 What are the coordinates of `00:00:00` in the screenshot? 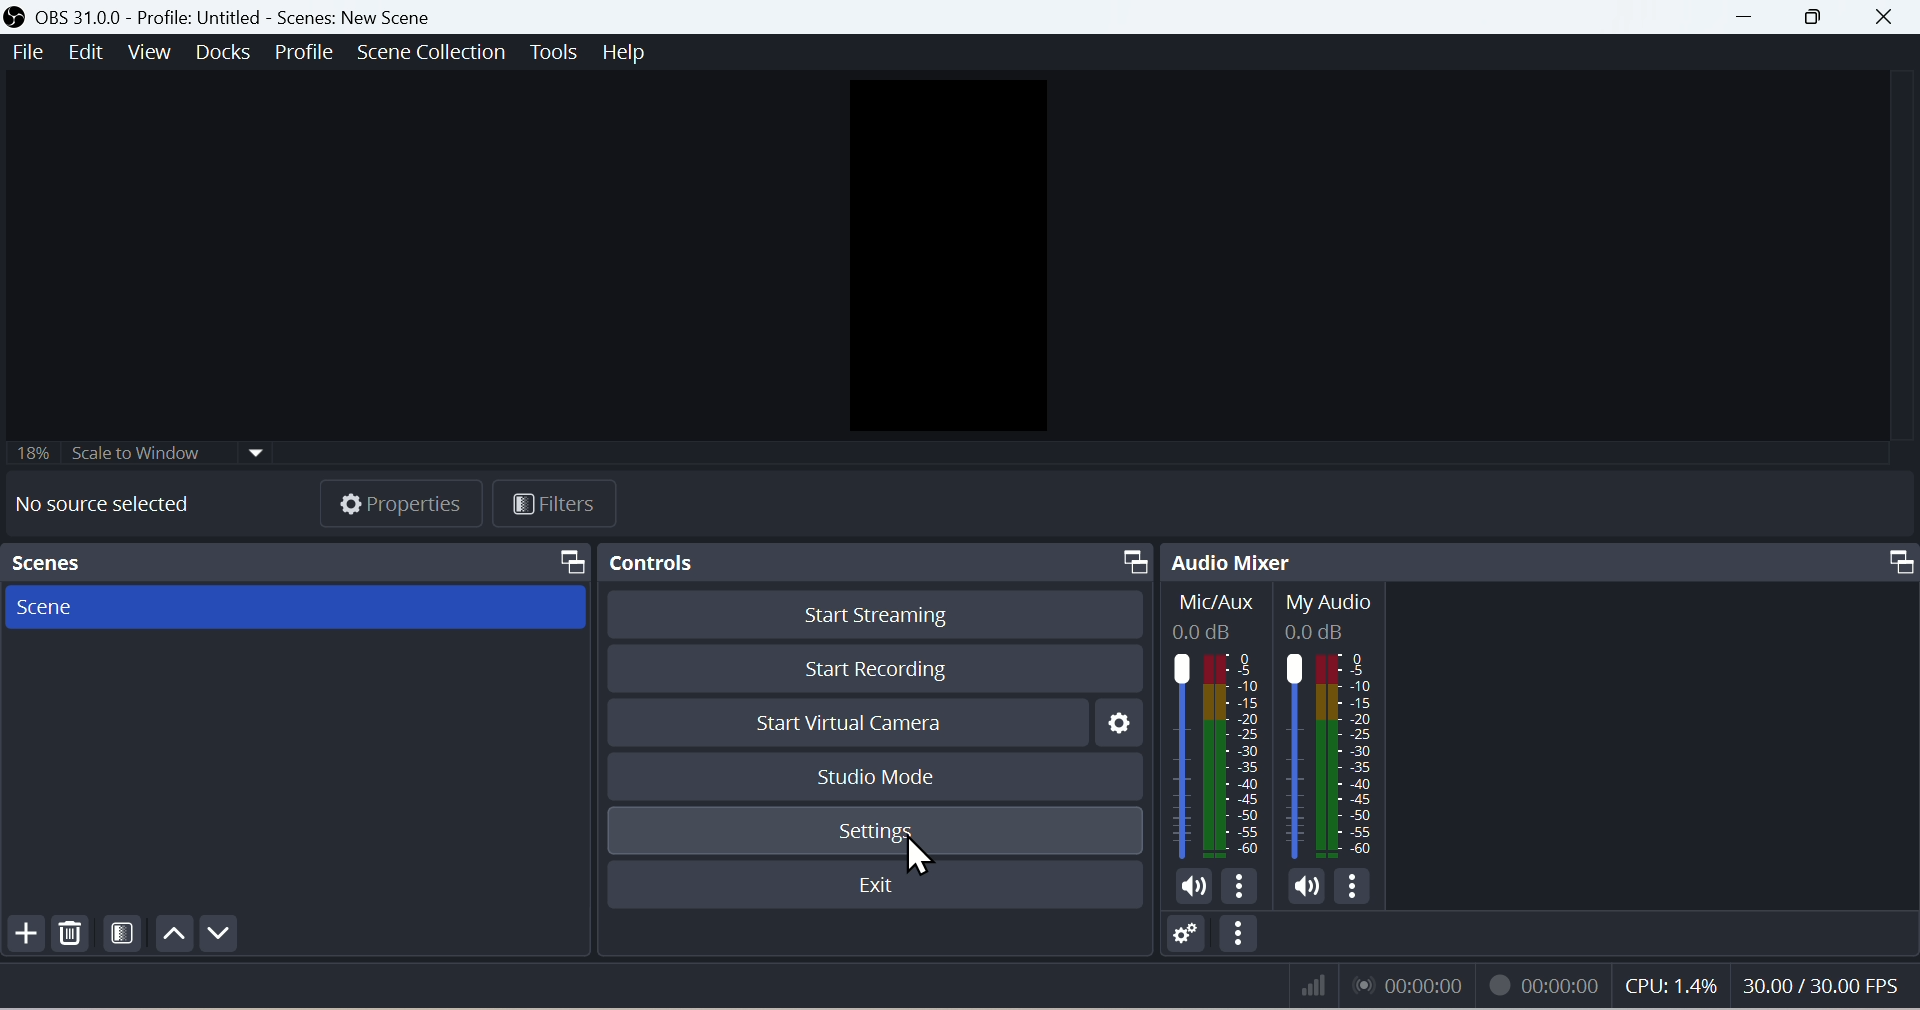 It's located at (1544, 983).